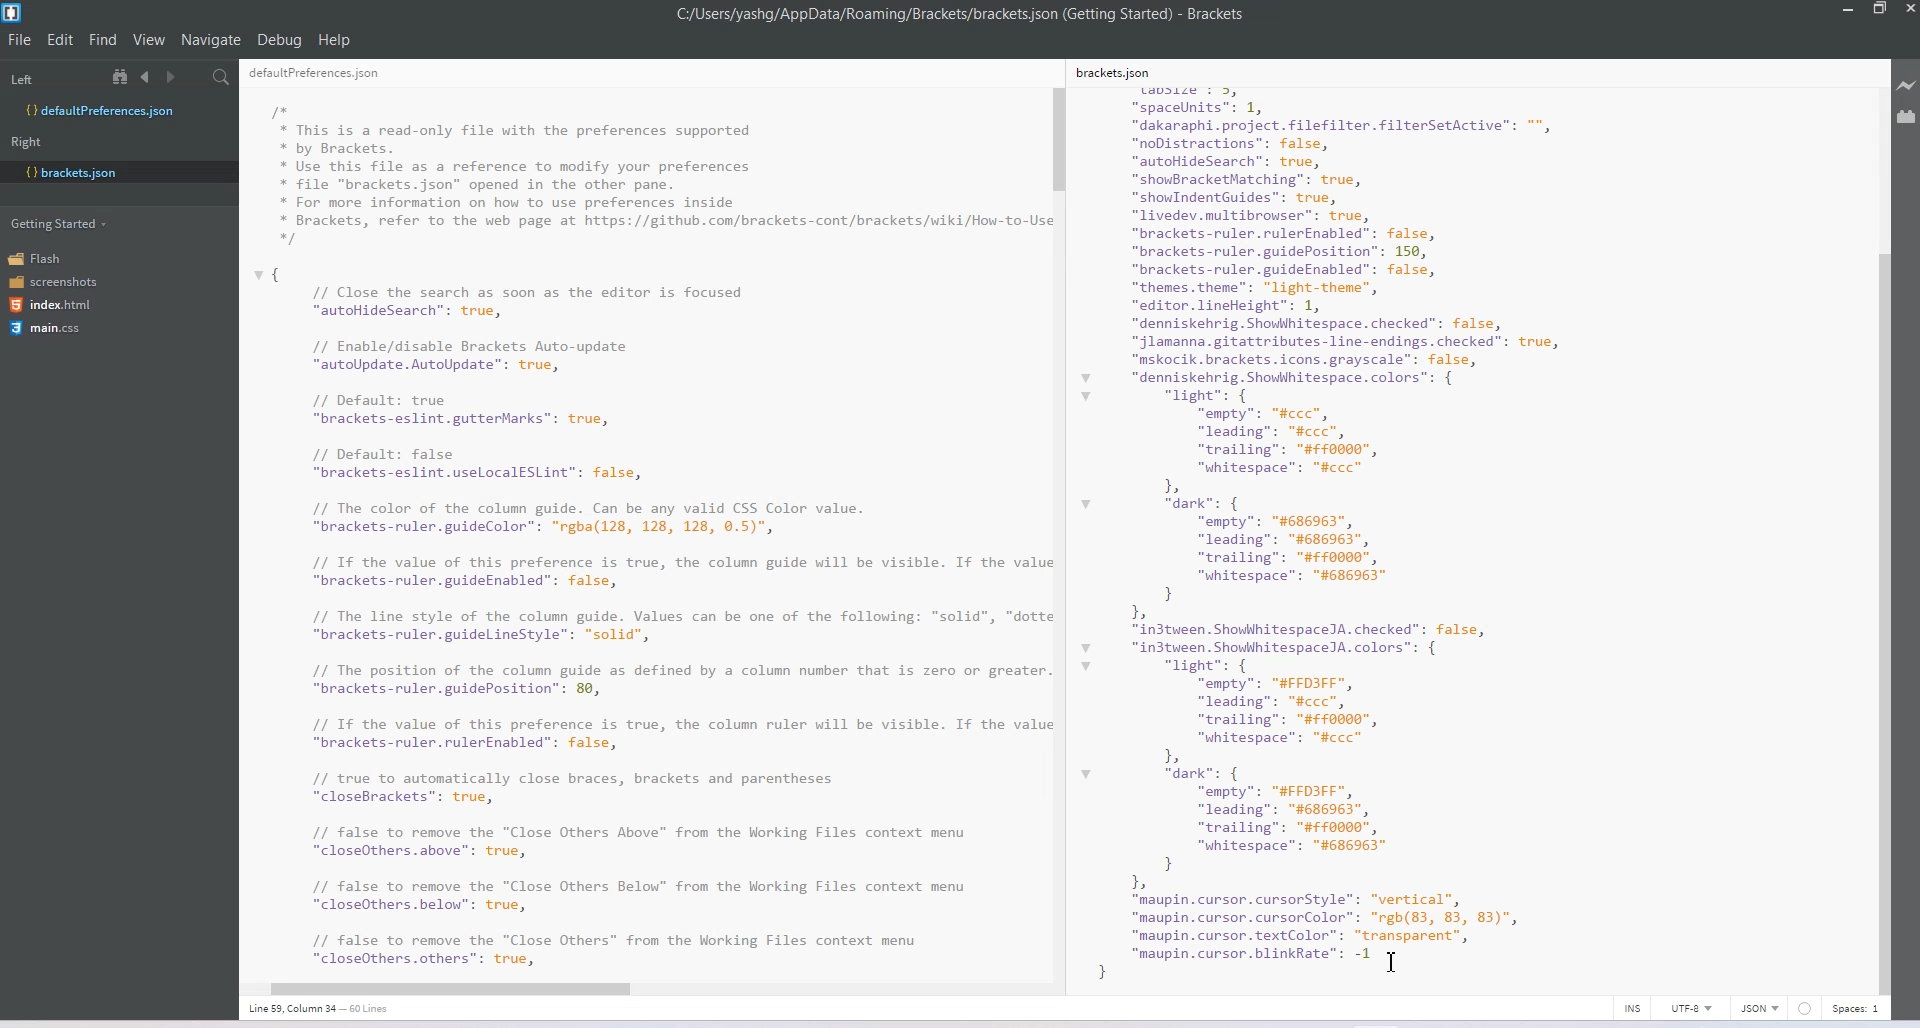  What do you see at coordinates (1394, 961) in the screenshot?
I see `Text Cursor` at bounding box center [1394, 961].